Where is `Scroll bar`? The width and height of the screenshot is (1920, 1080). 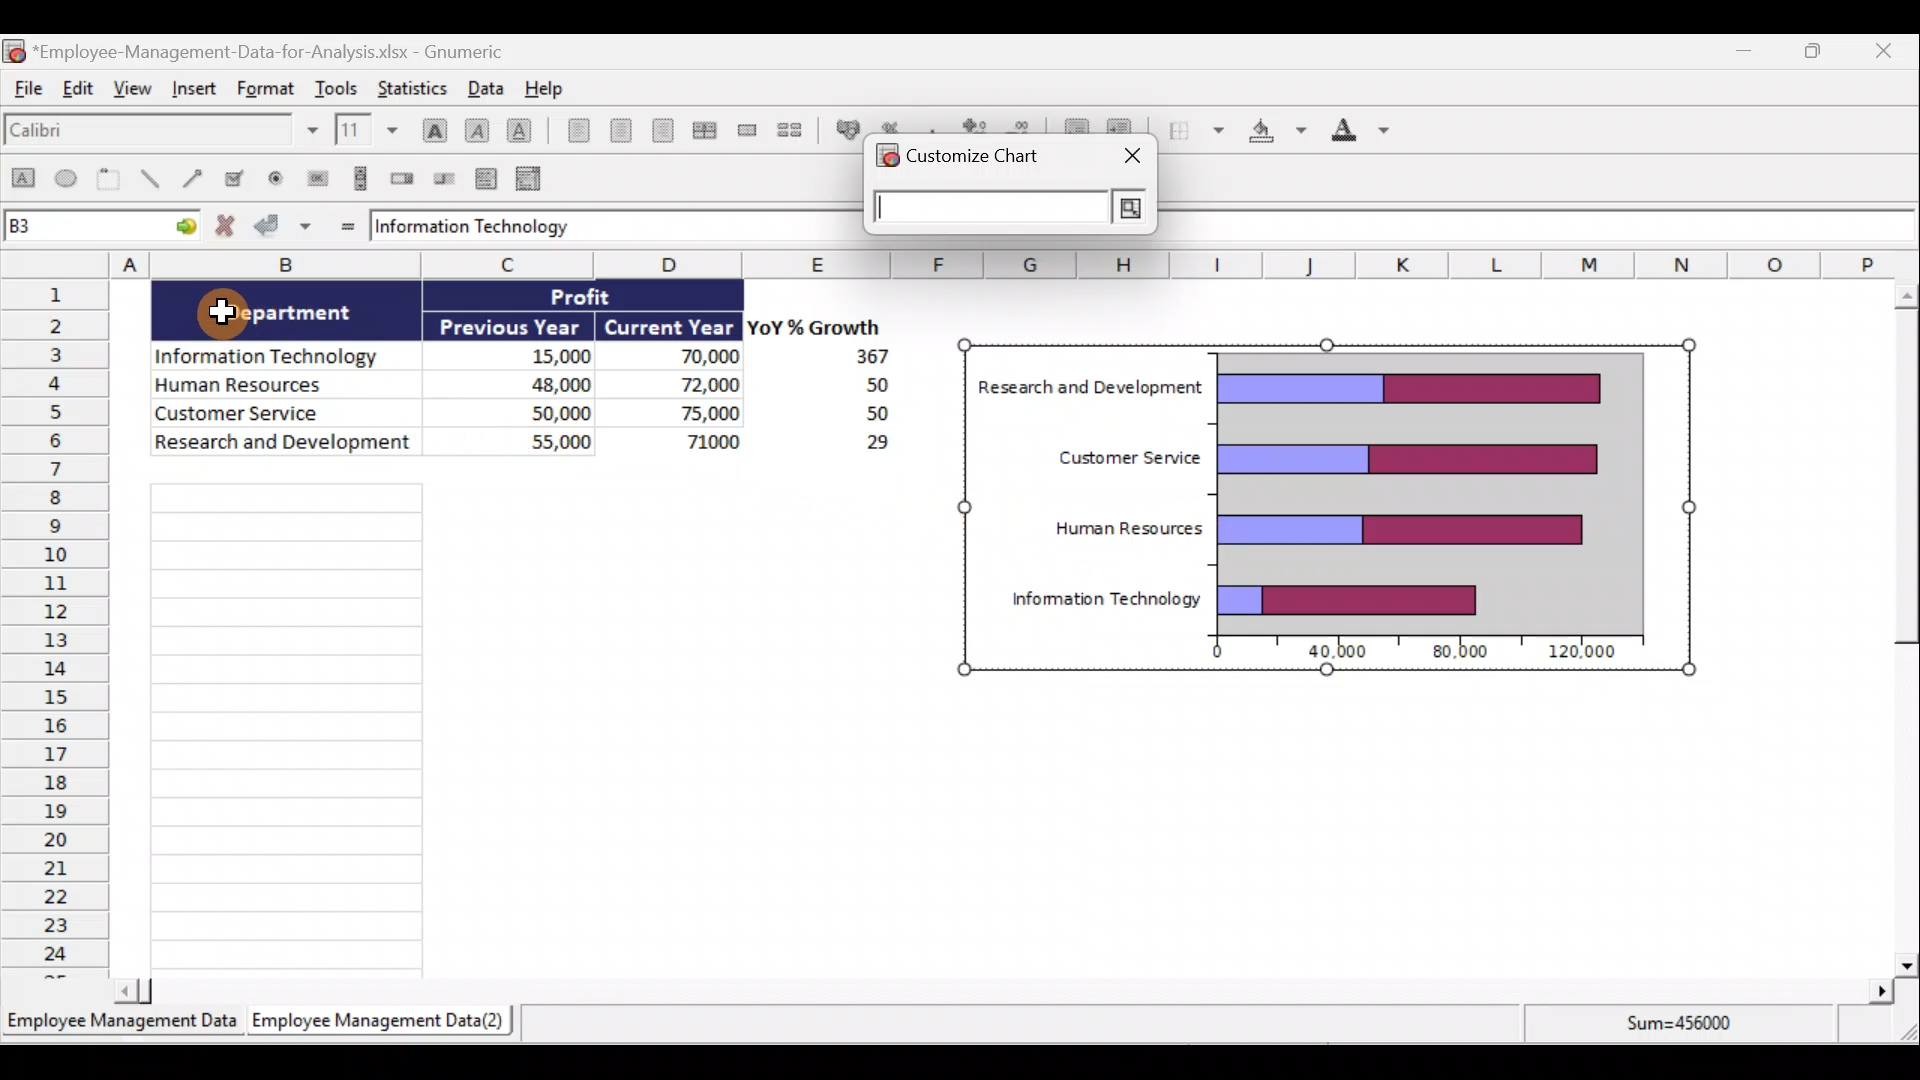
Scroll bar is located at coordinates (1896, 628).